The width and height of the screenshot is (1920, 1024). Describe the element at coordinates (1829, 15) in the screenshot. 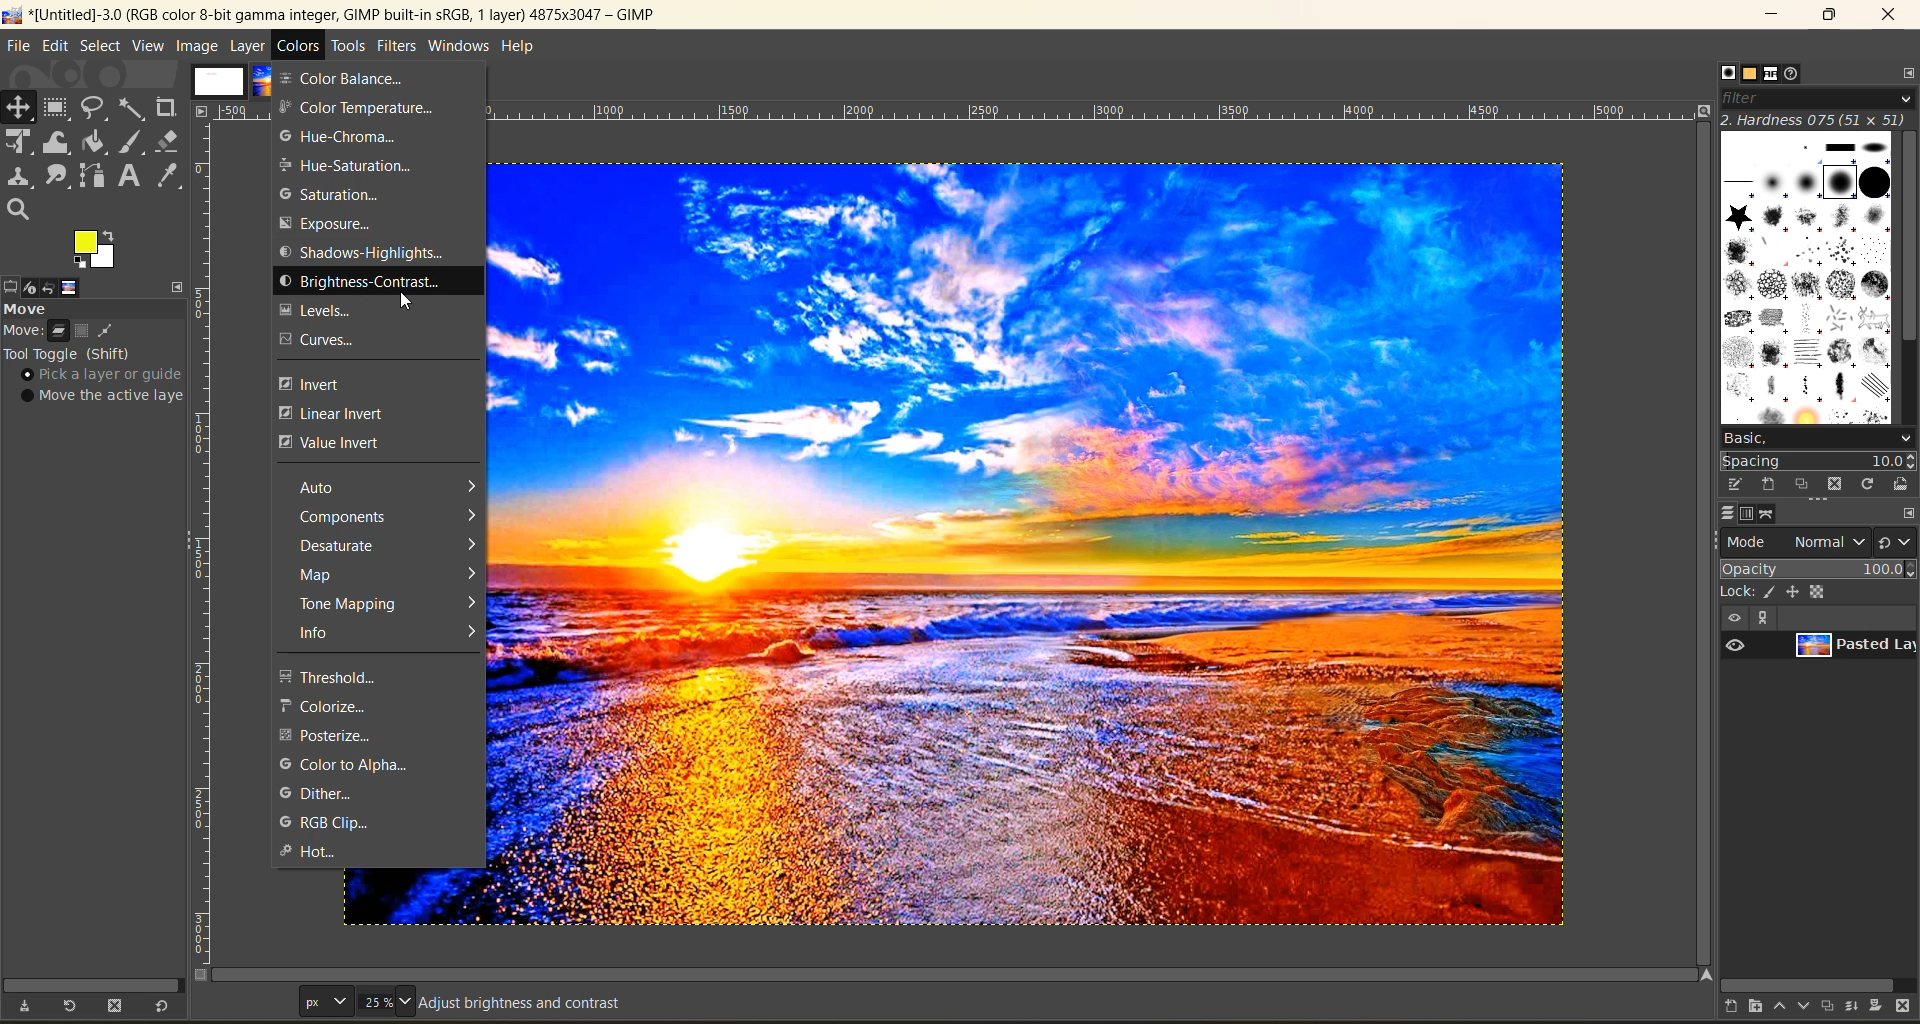

I see `maximize` at that location.